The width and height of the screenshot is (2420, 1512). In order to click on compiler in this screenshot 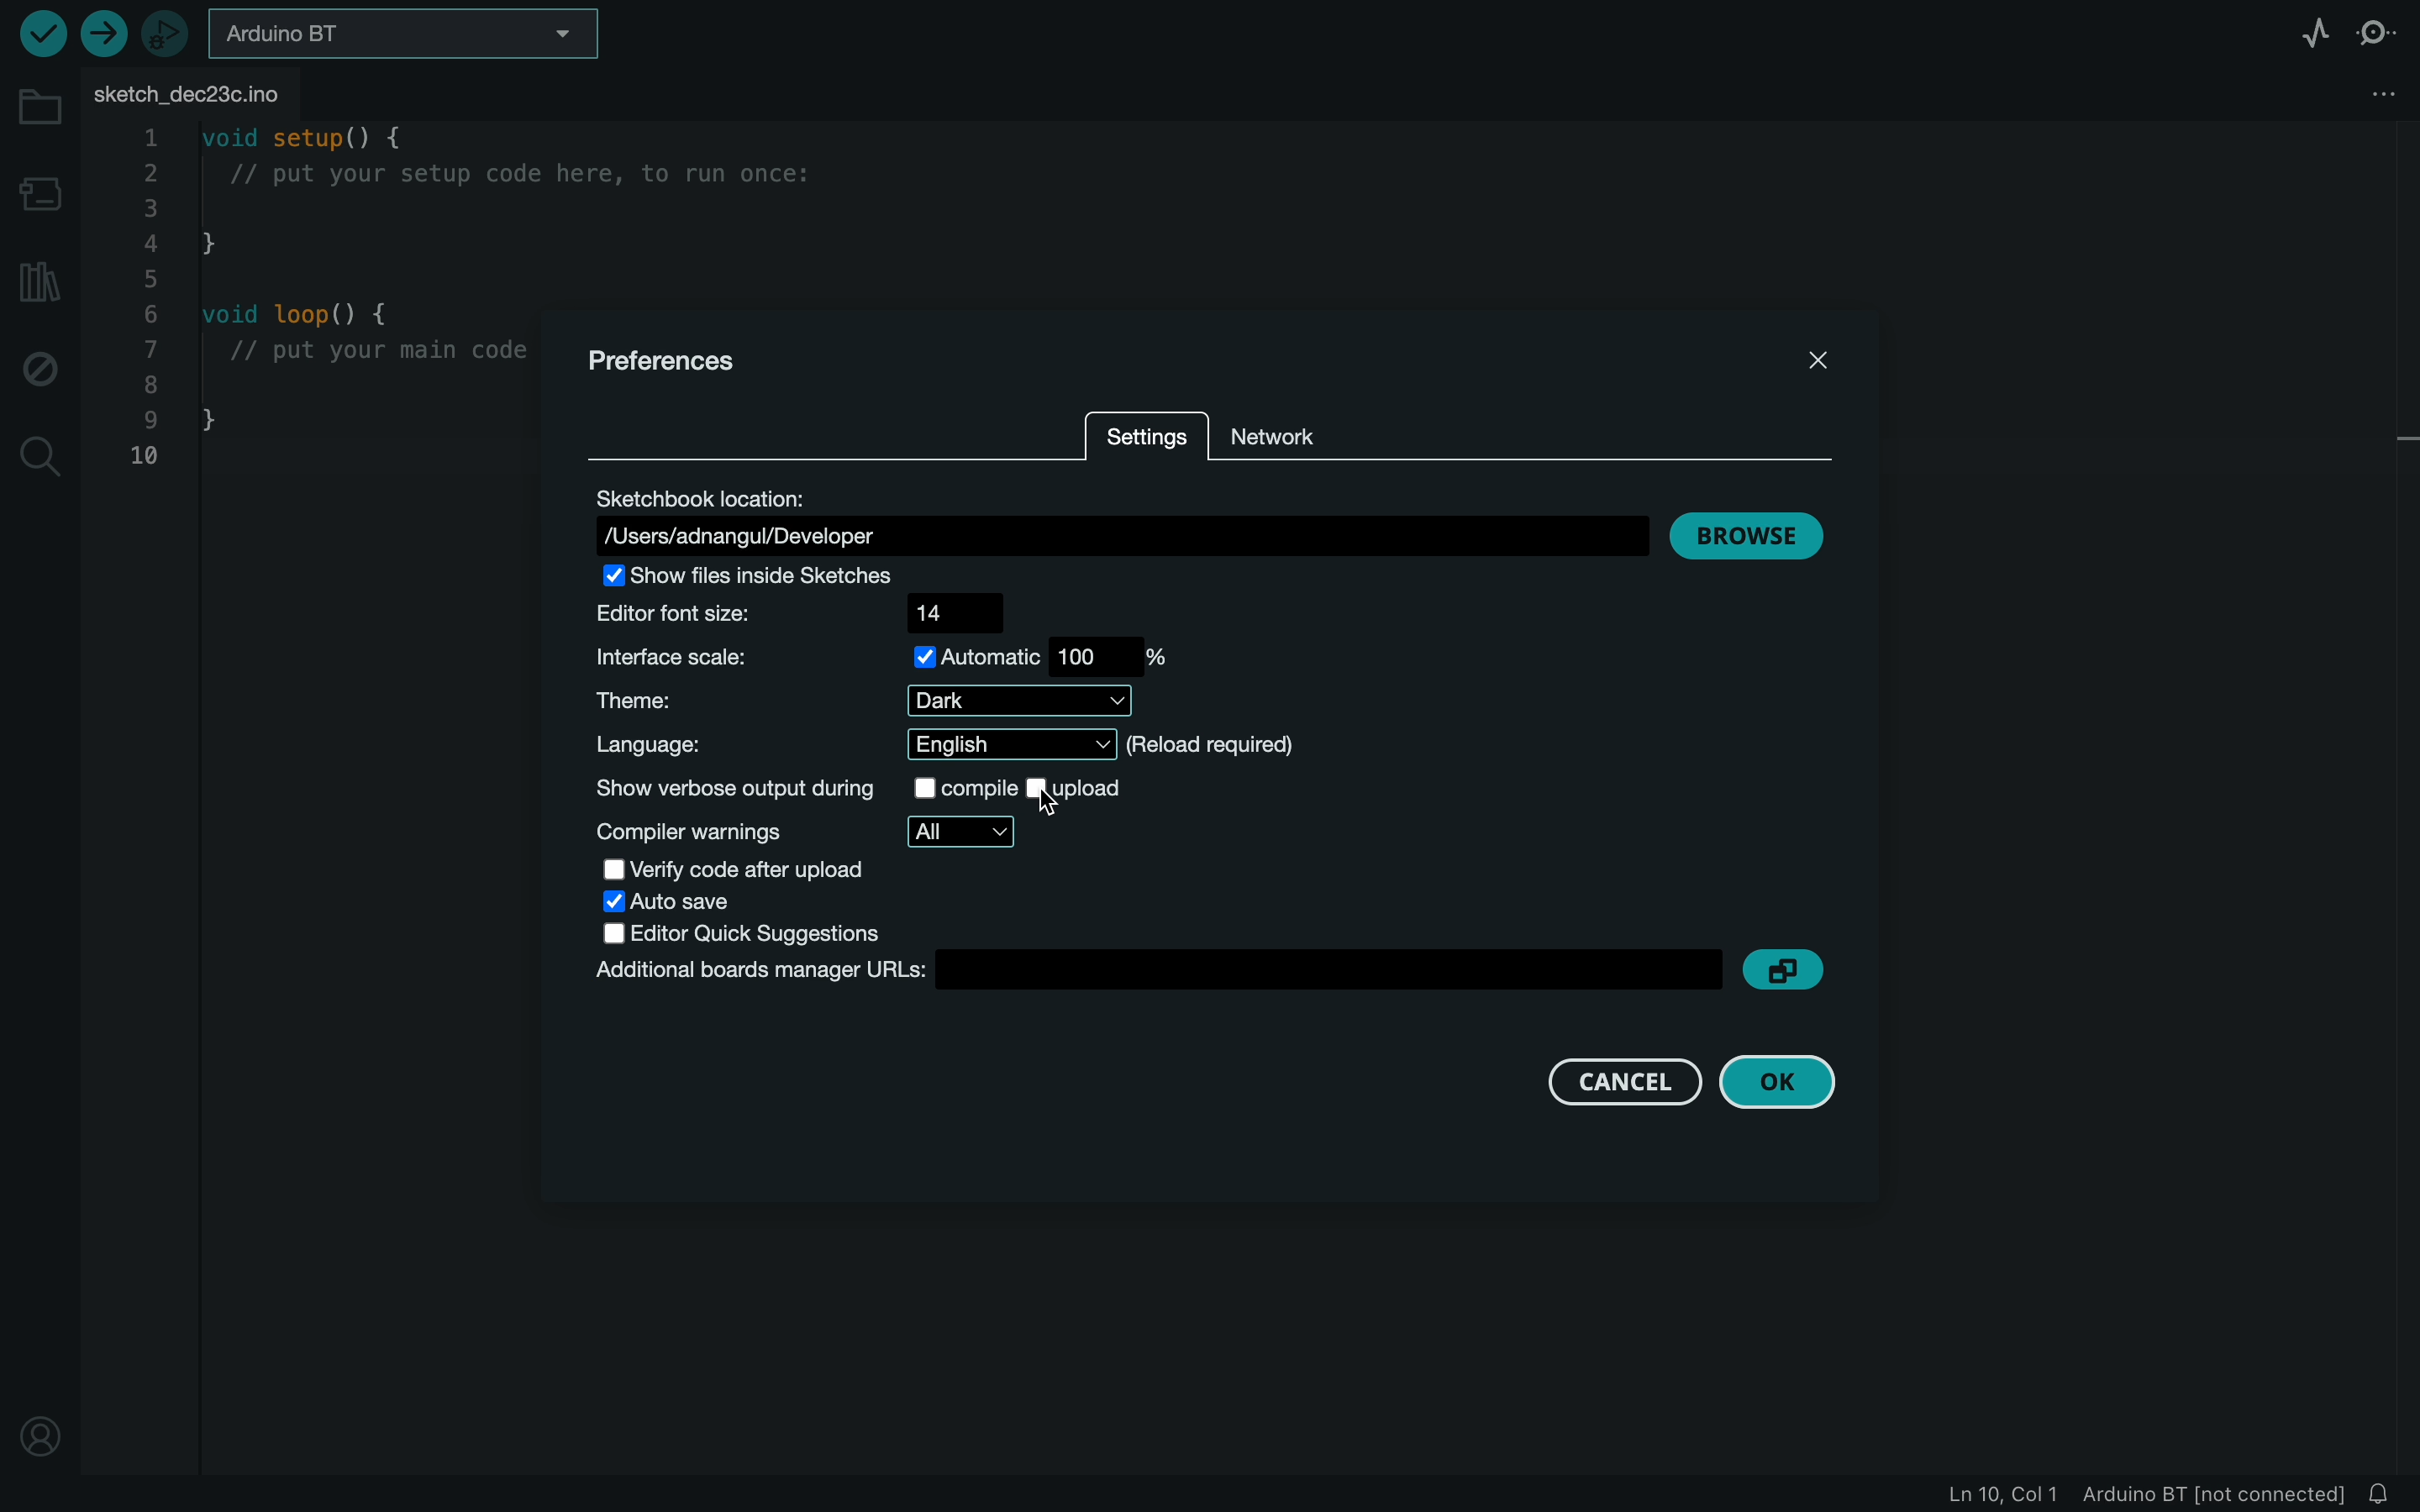, I will do `click(821, 832)`.